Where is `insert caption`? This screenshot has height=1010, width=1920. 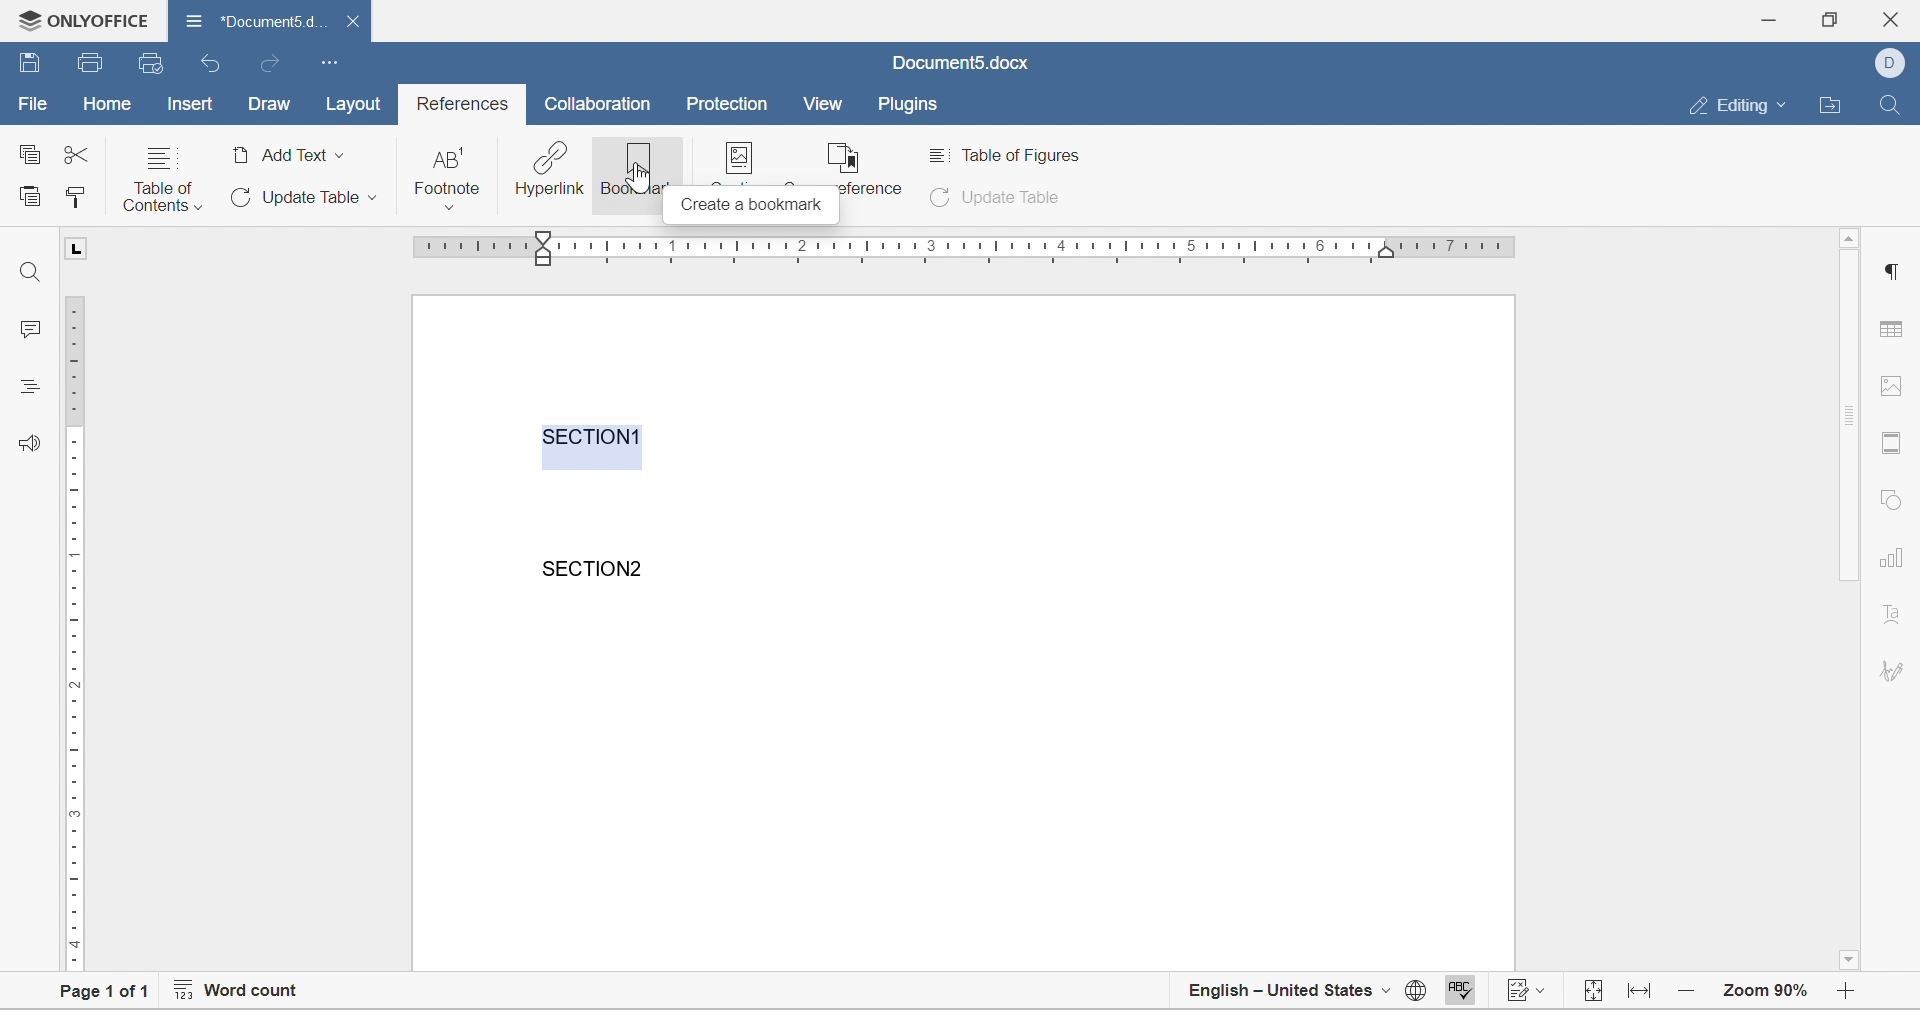 insert caption is located at coordinates (751, 162).